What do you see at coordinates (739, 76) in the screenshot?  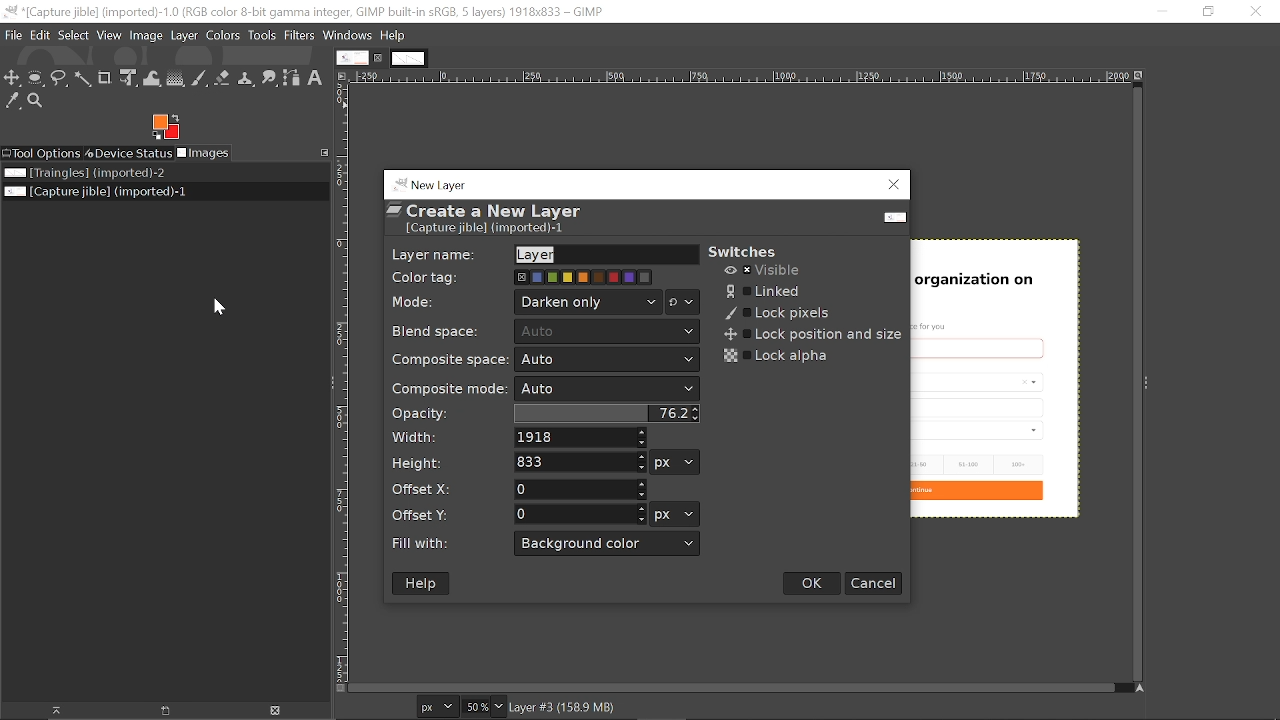 I see `Horizontal labe` at bounding box center [739, 76].